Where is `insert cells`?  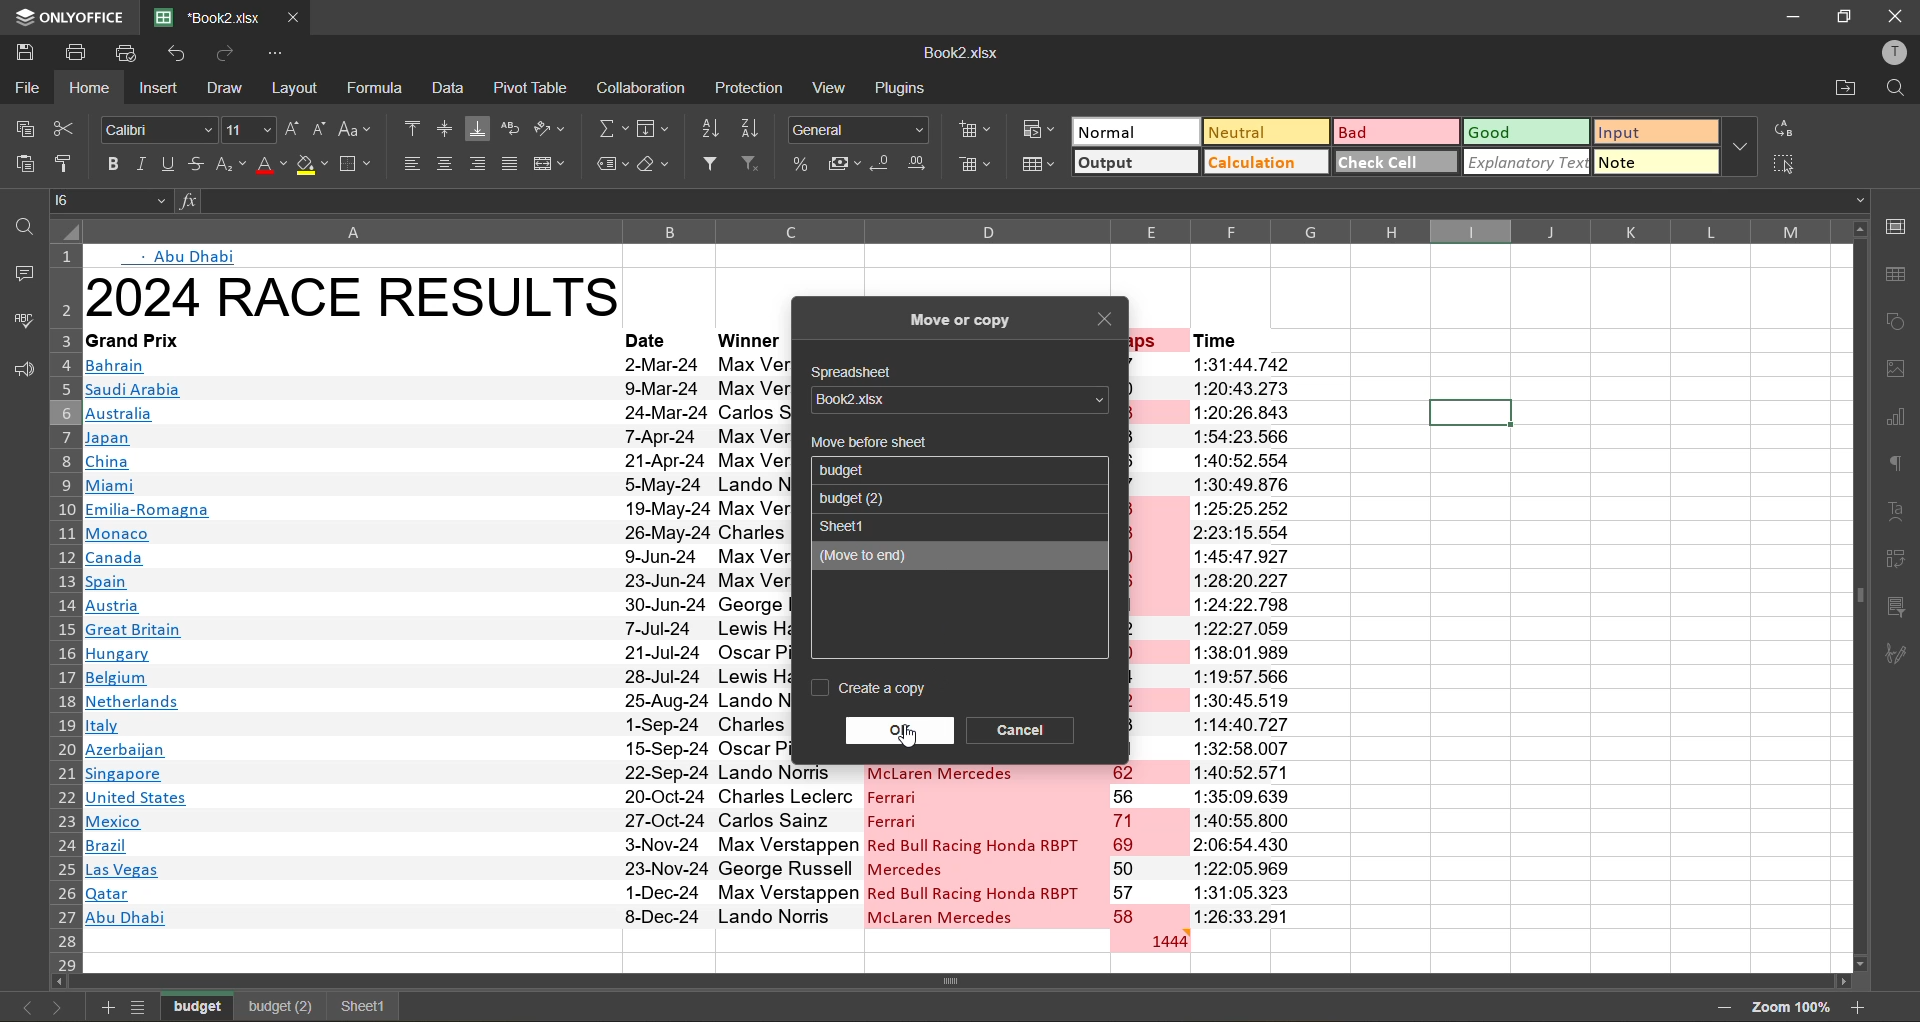
insert cells is located at coordinates (978, 134).